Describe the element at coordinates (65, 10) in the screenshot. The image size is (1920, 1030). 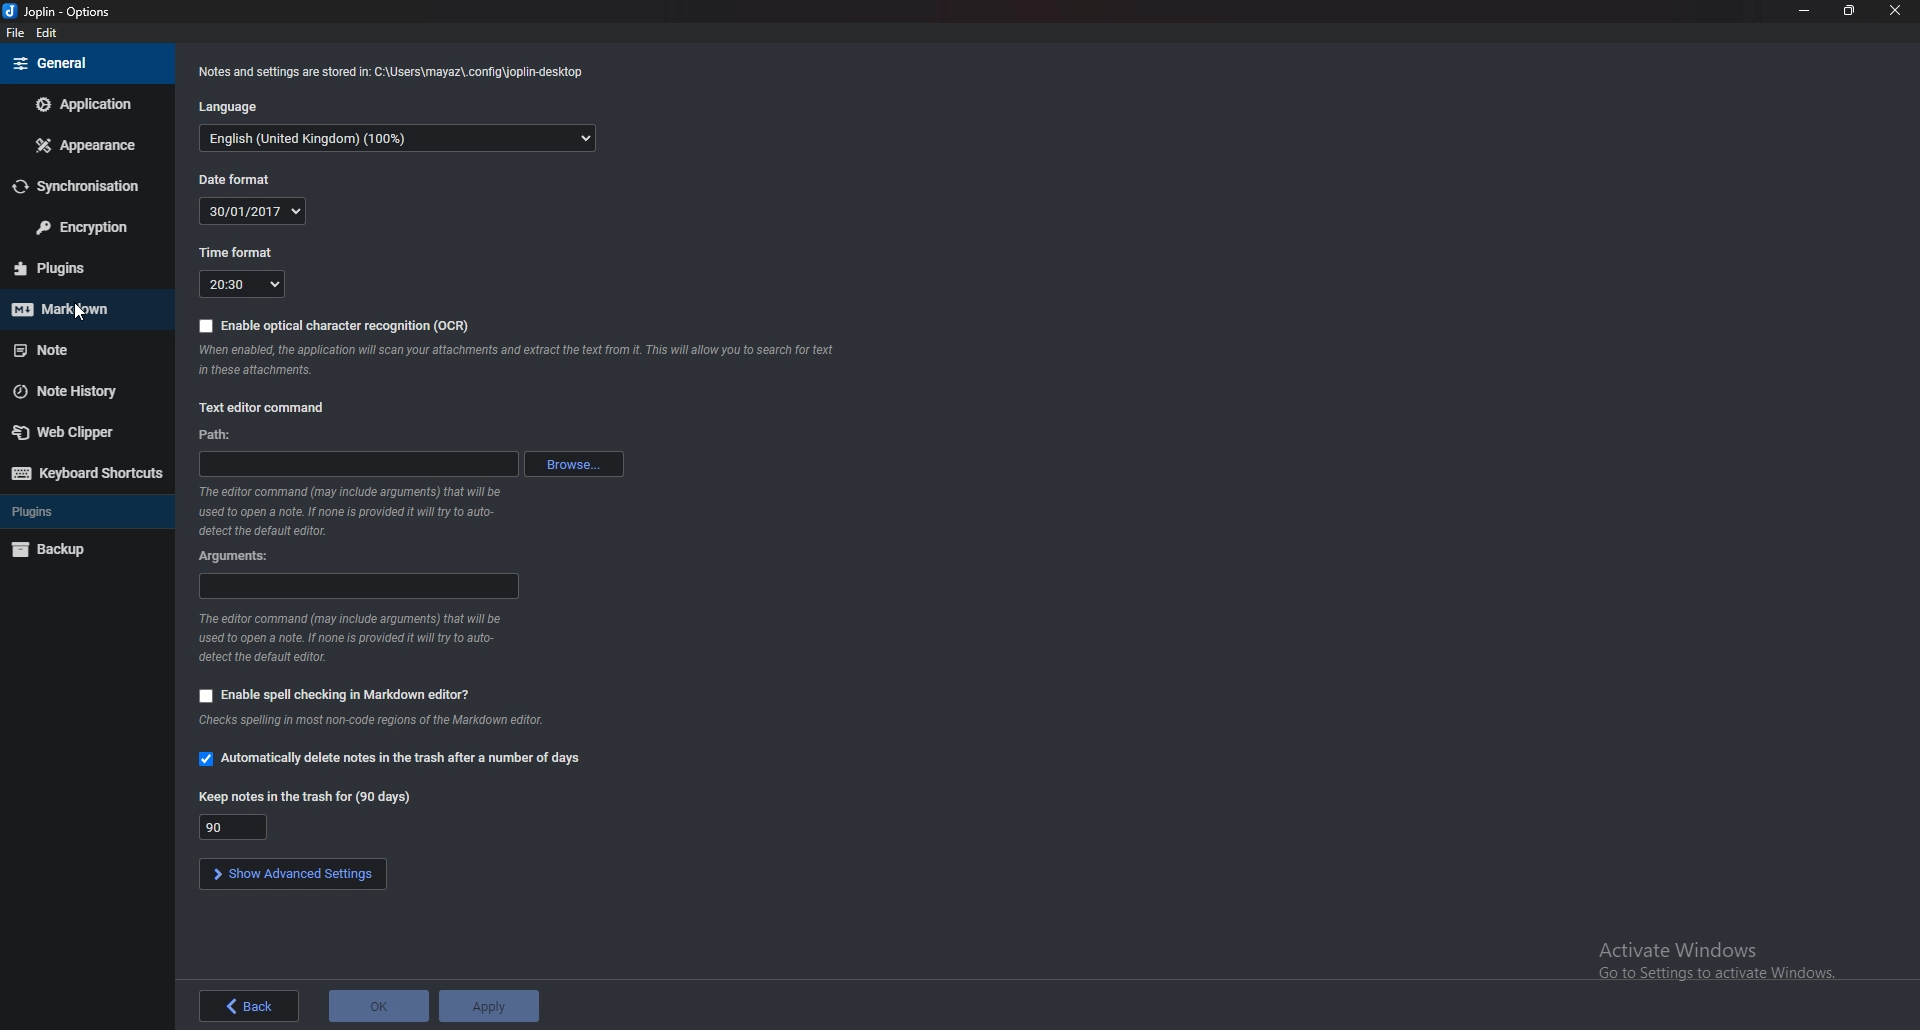
I see `options` at that location.